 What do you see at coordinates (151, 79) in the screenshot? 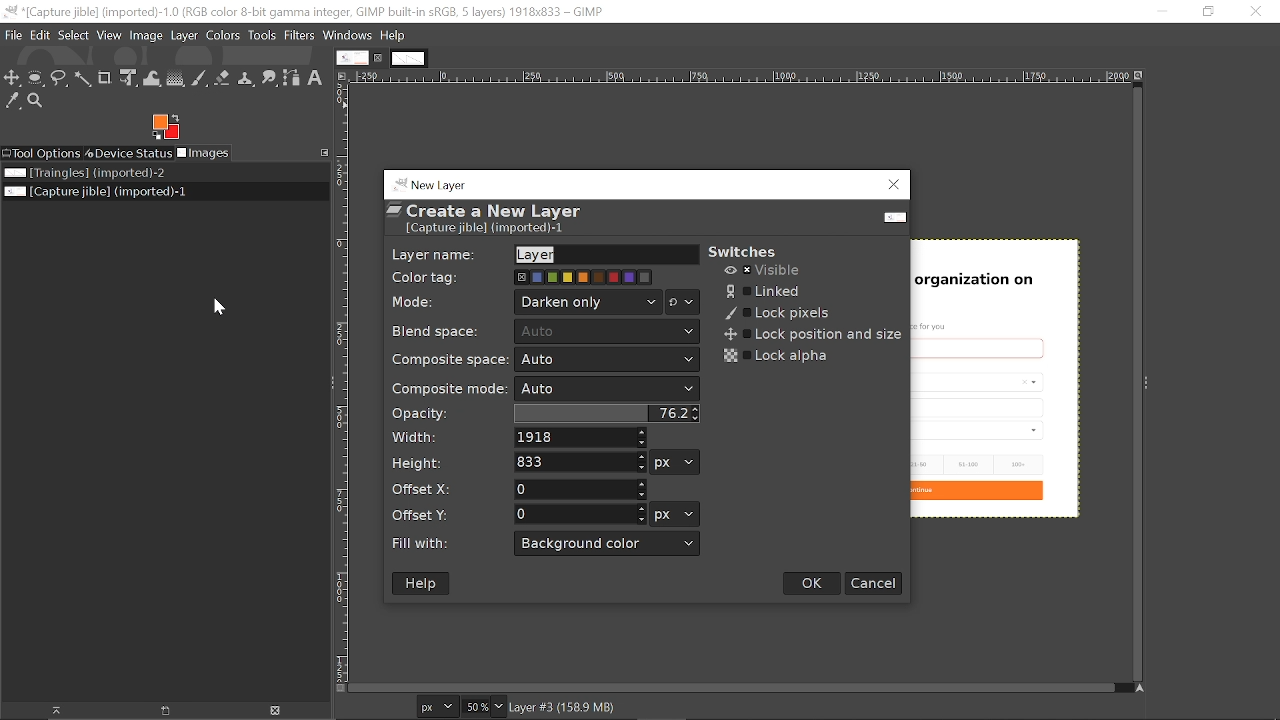
I see `Wrap text tool` at bounding box center [151, 79].